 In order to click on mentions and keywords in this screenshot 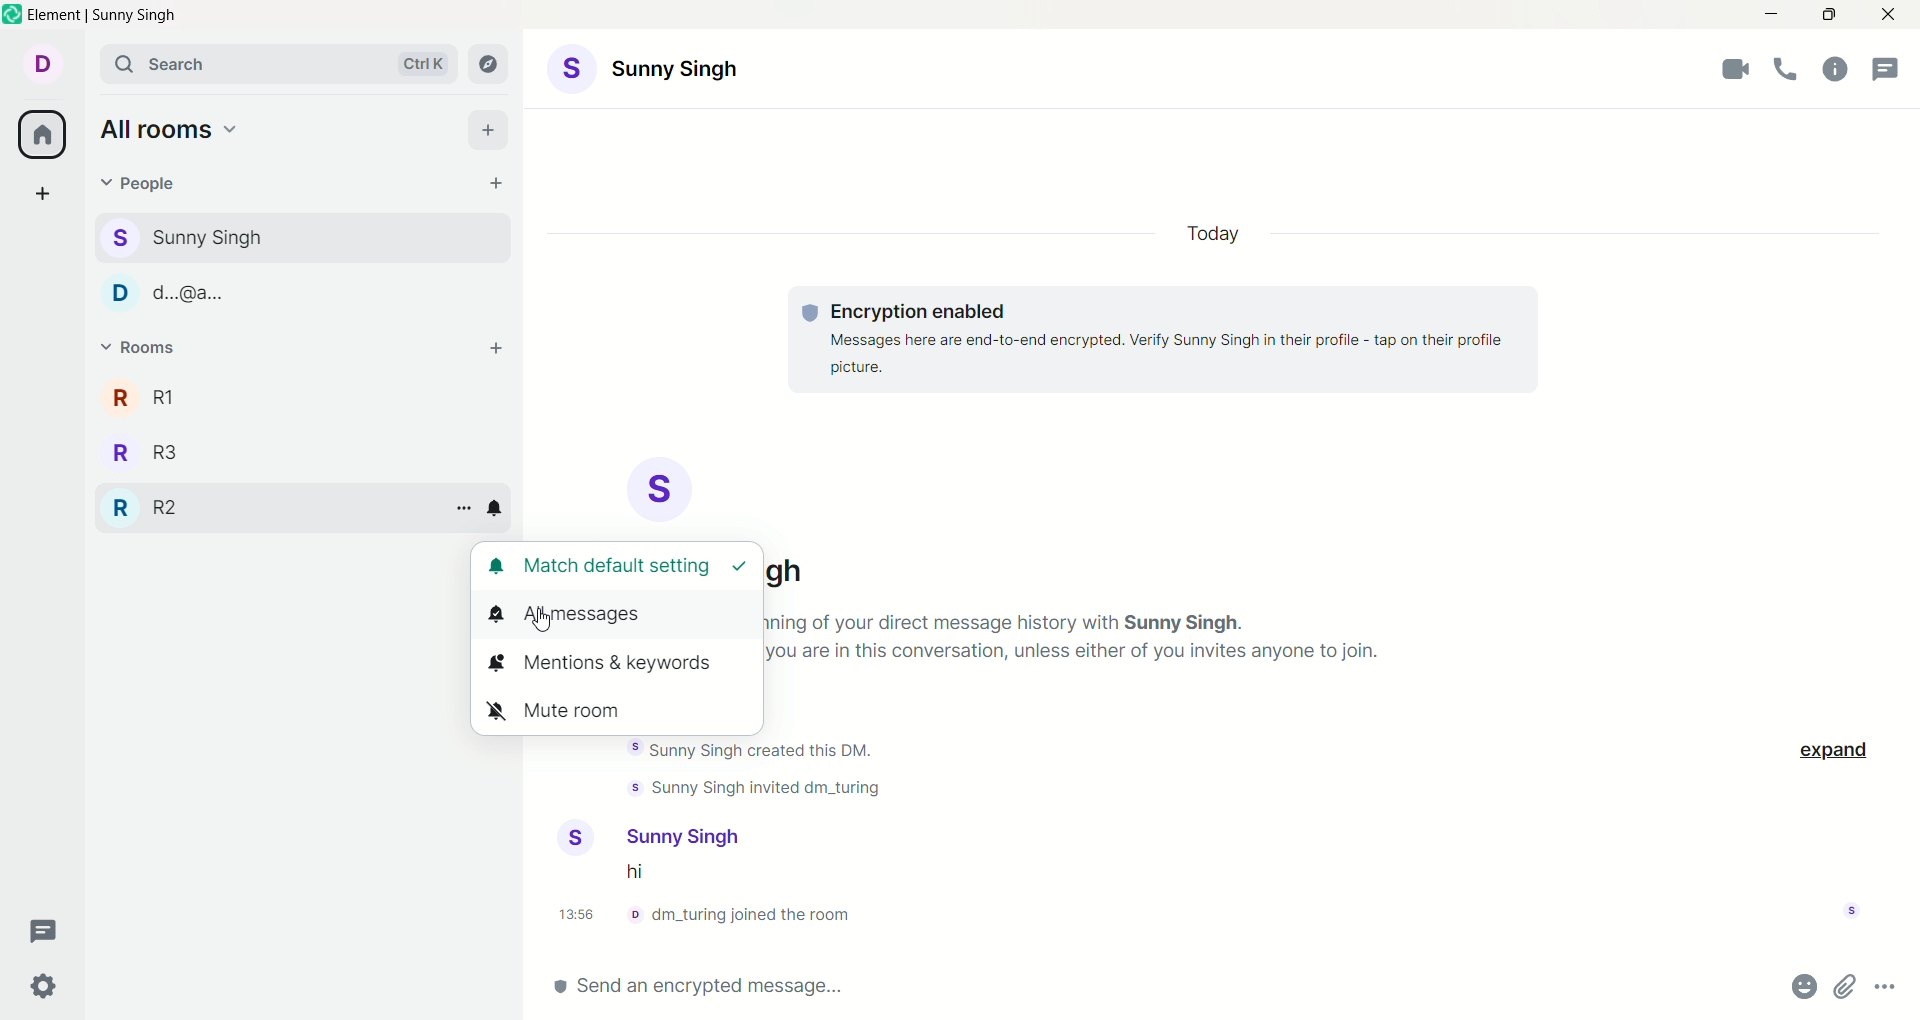, I will do `click(608, 665)`.